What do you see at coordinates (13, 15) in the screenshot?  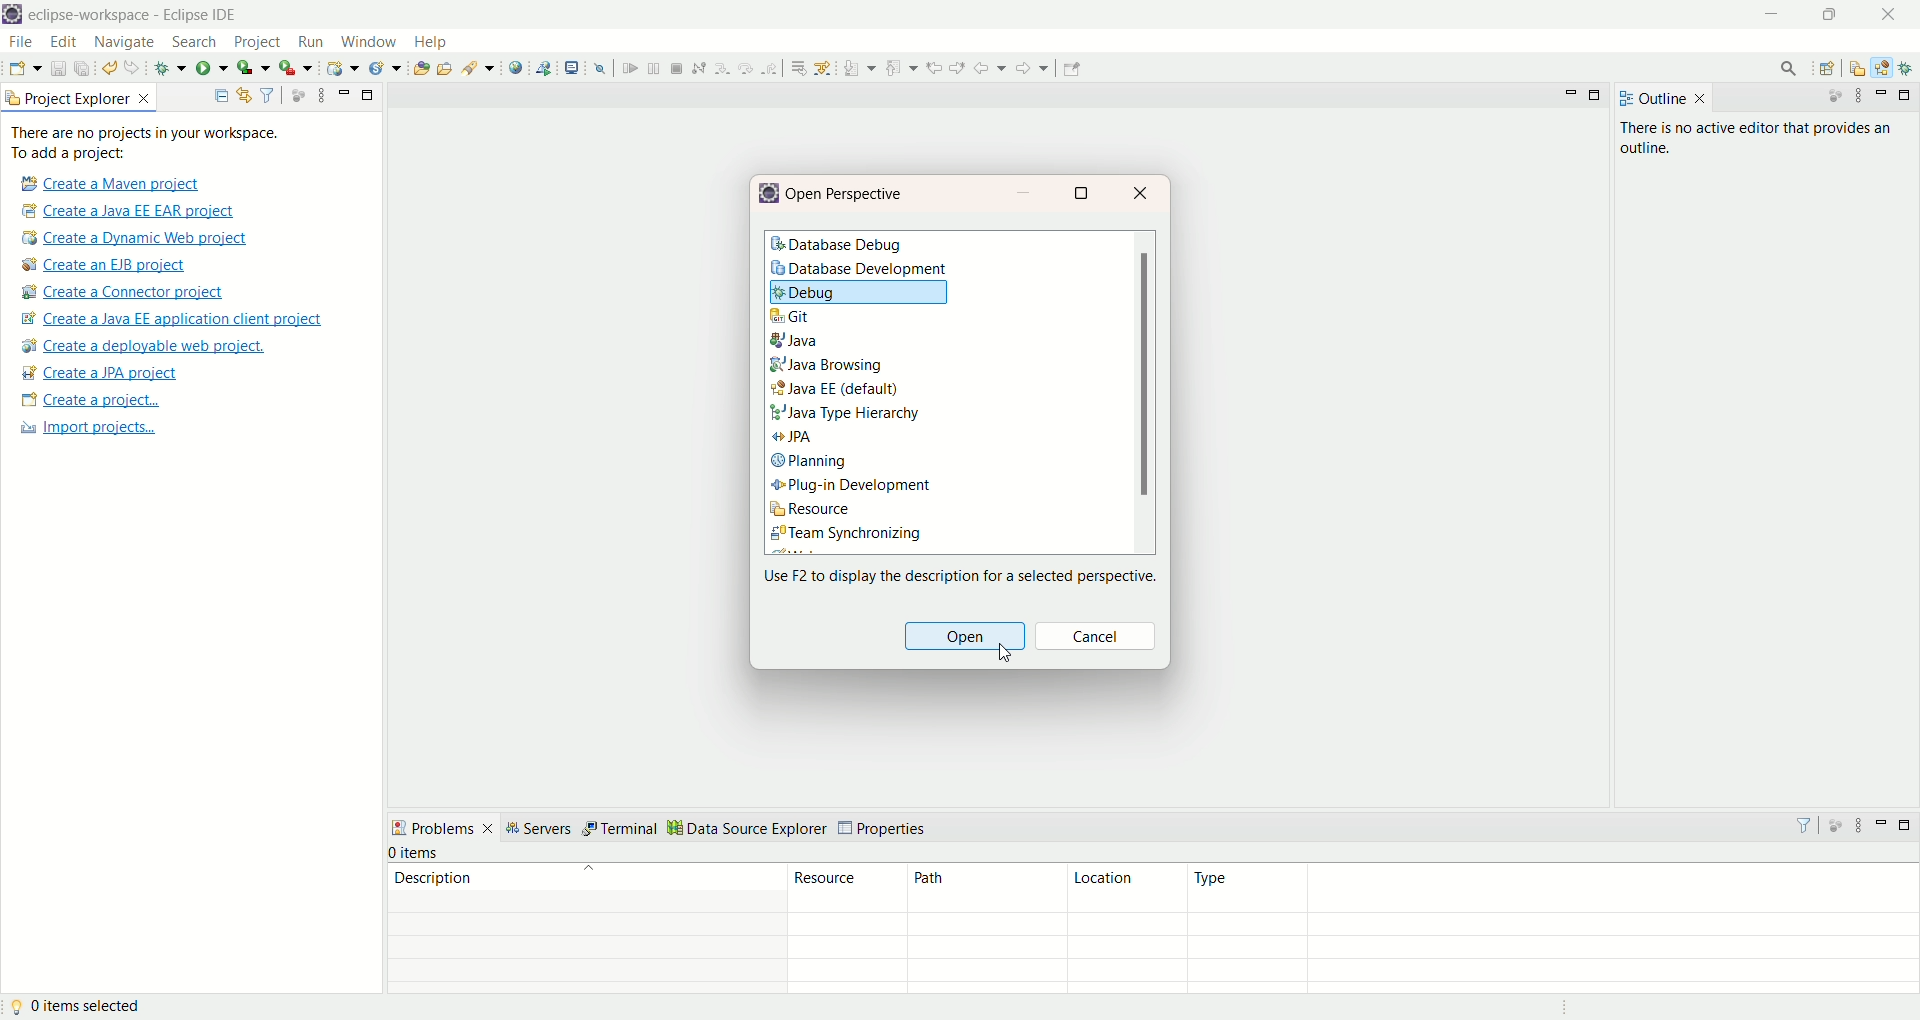 I see `logo` at bounding box center [13, 15].